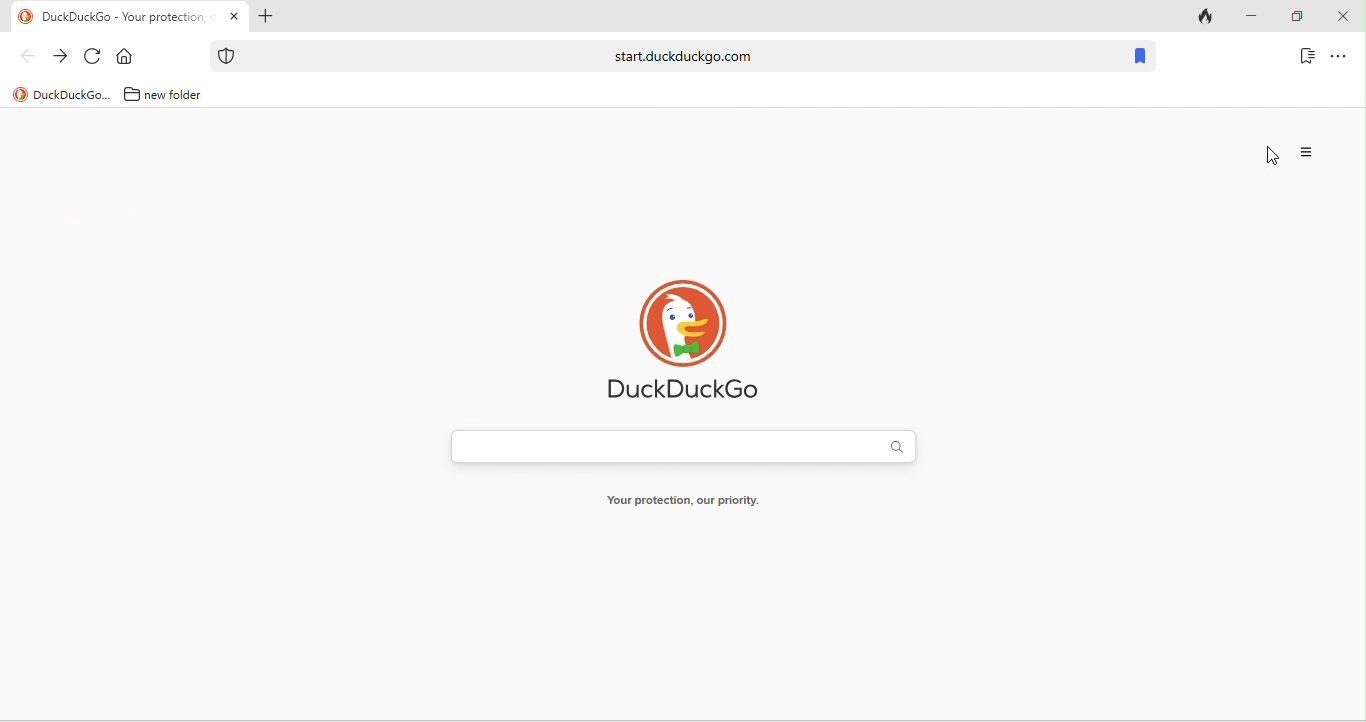 Image resolution: width=1366 pixels, height=722 pixels. I want to click on bookmark, so click(1139, 56).